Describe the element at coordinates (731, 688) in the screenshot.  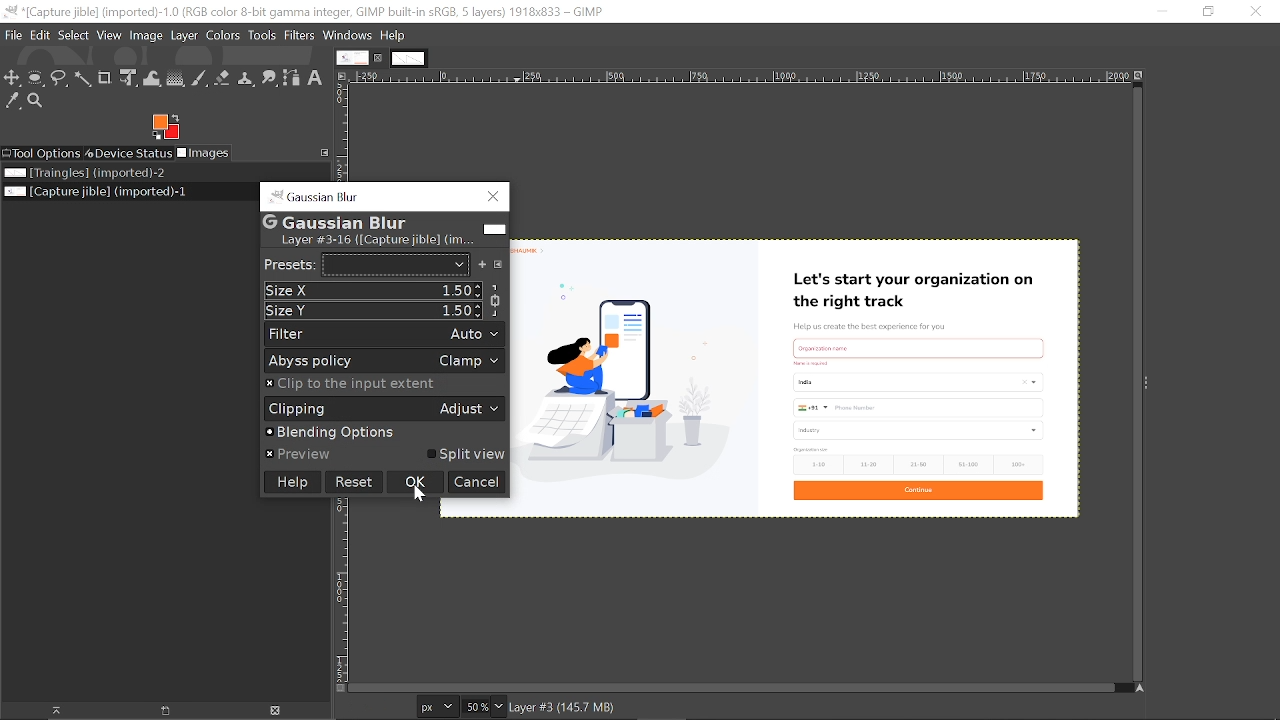
I see `Horizontal scrollbar` at that location.